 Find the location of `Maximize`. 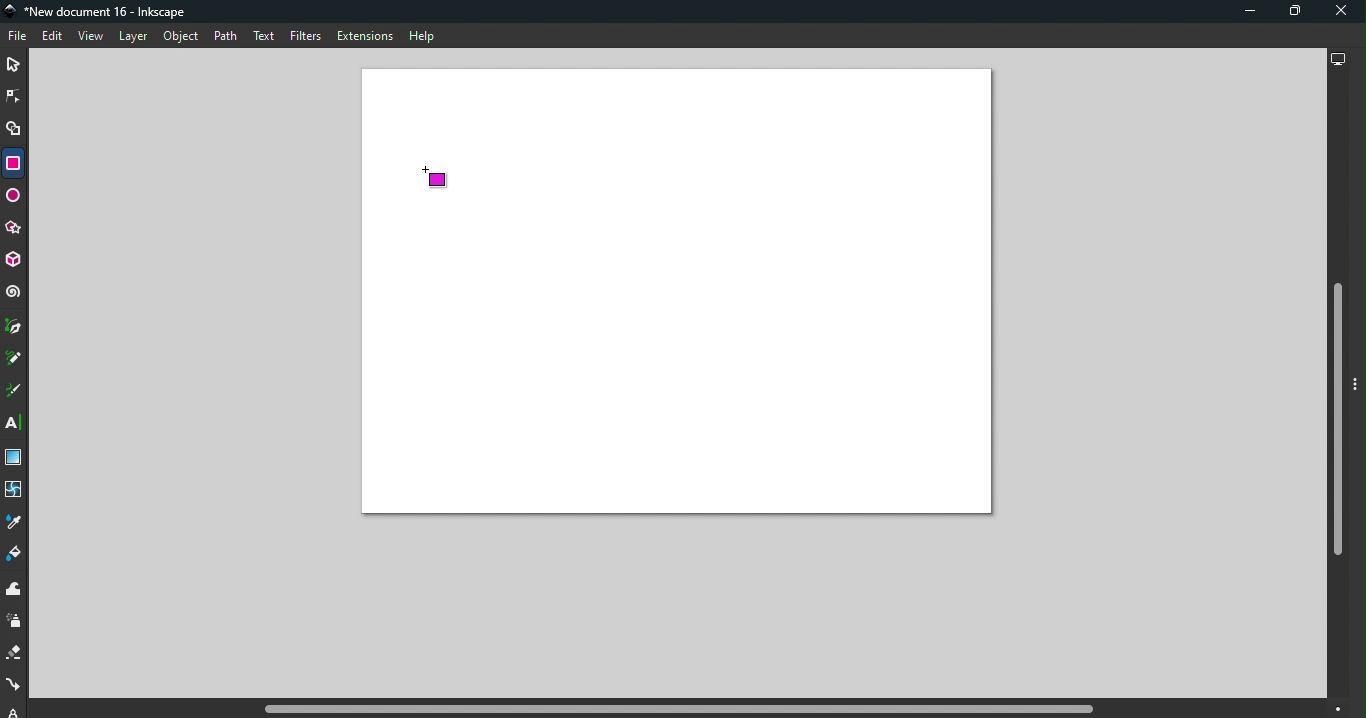

Maximize is located at coordinates (1288, 14).